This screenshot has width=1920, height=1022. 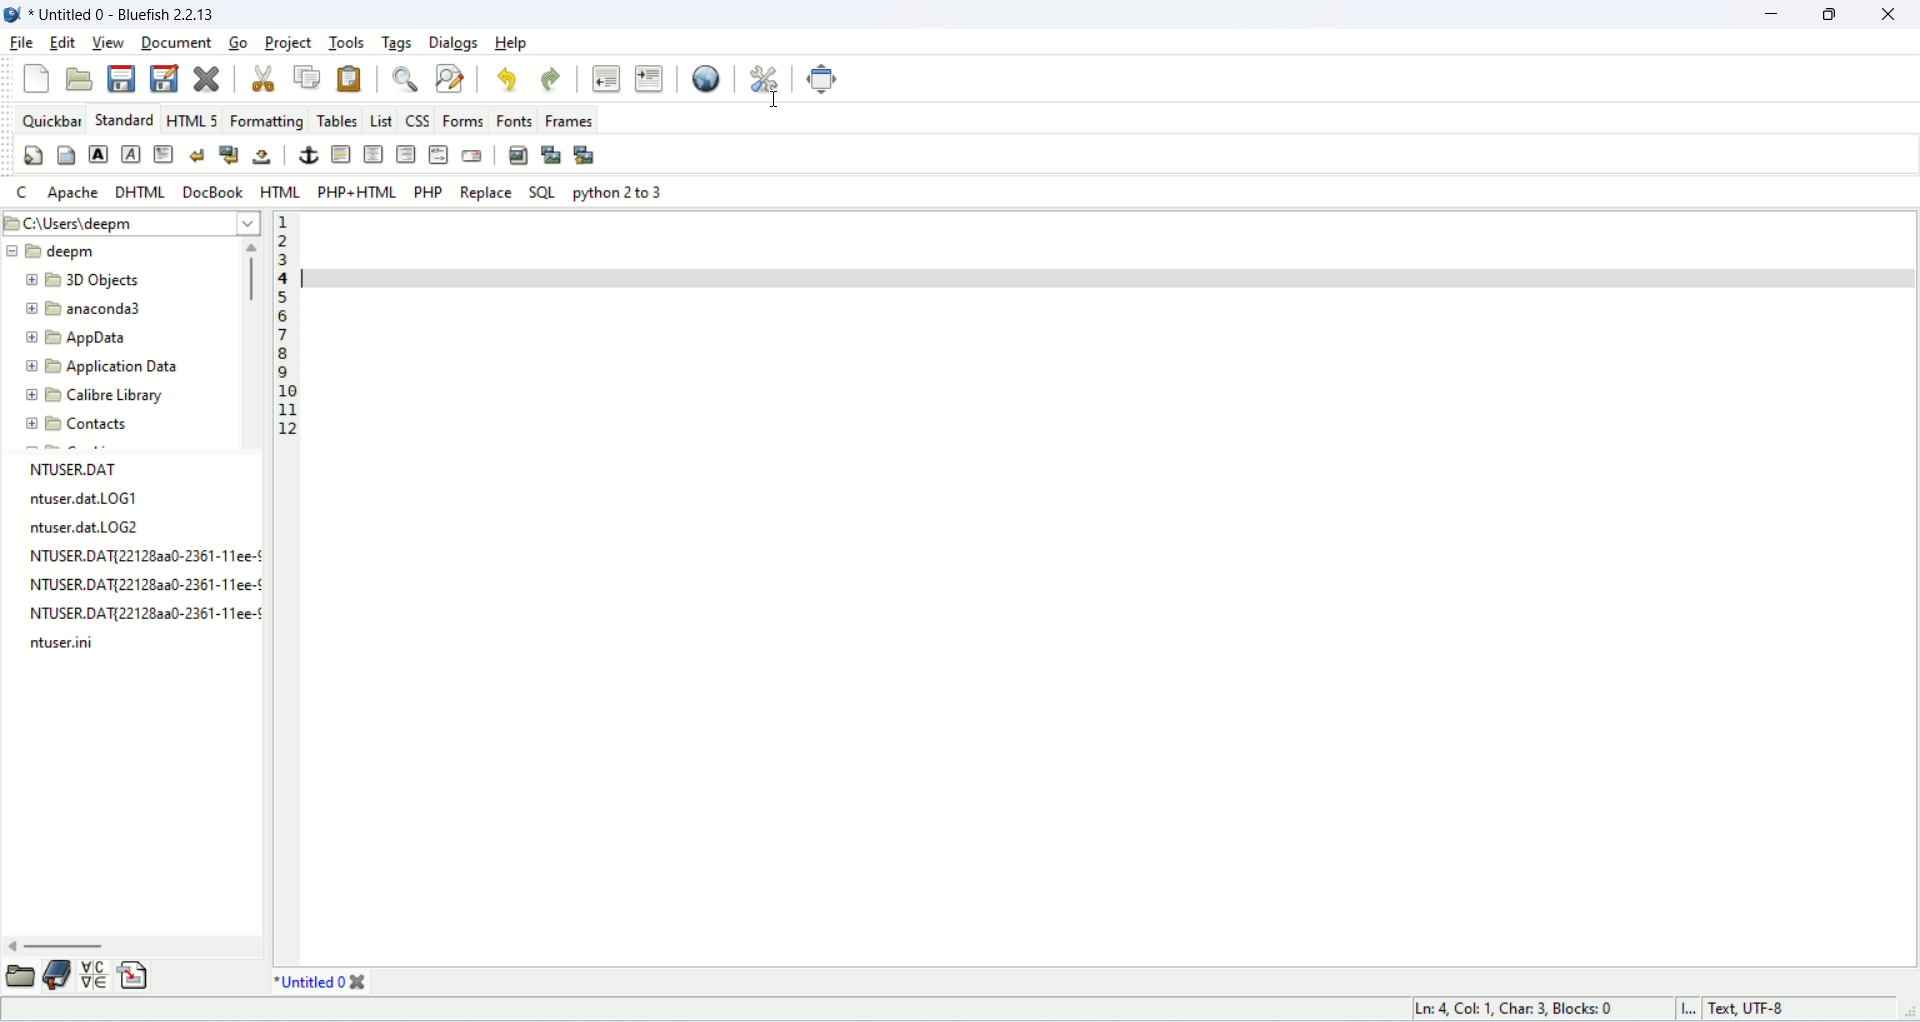 What do you see at coordinates (406, 78) in the screenshot?
I see `show find bar` at bounding box center [406, 78].